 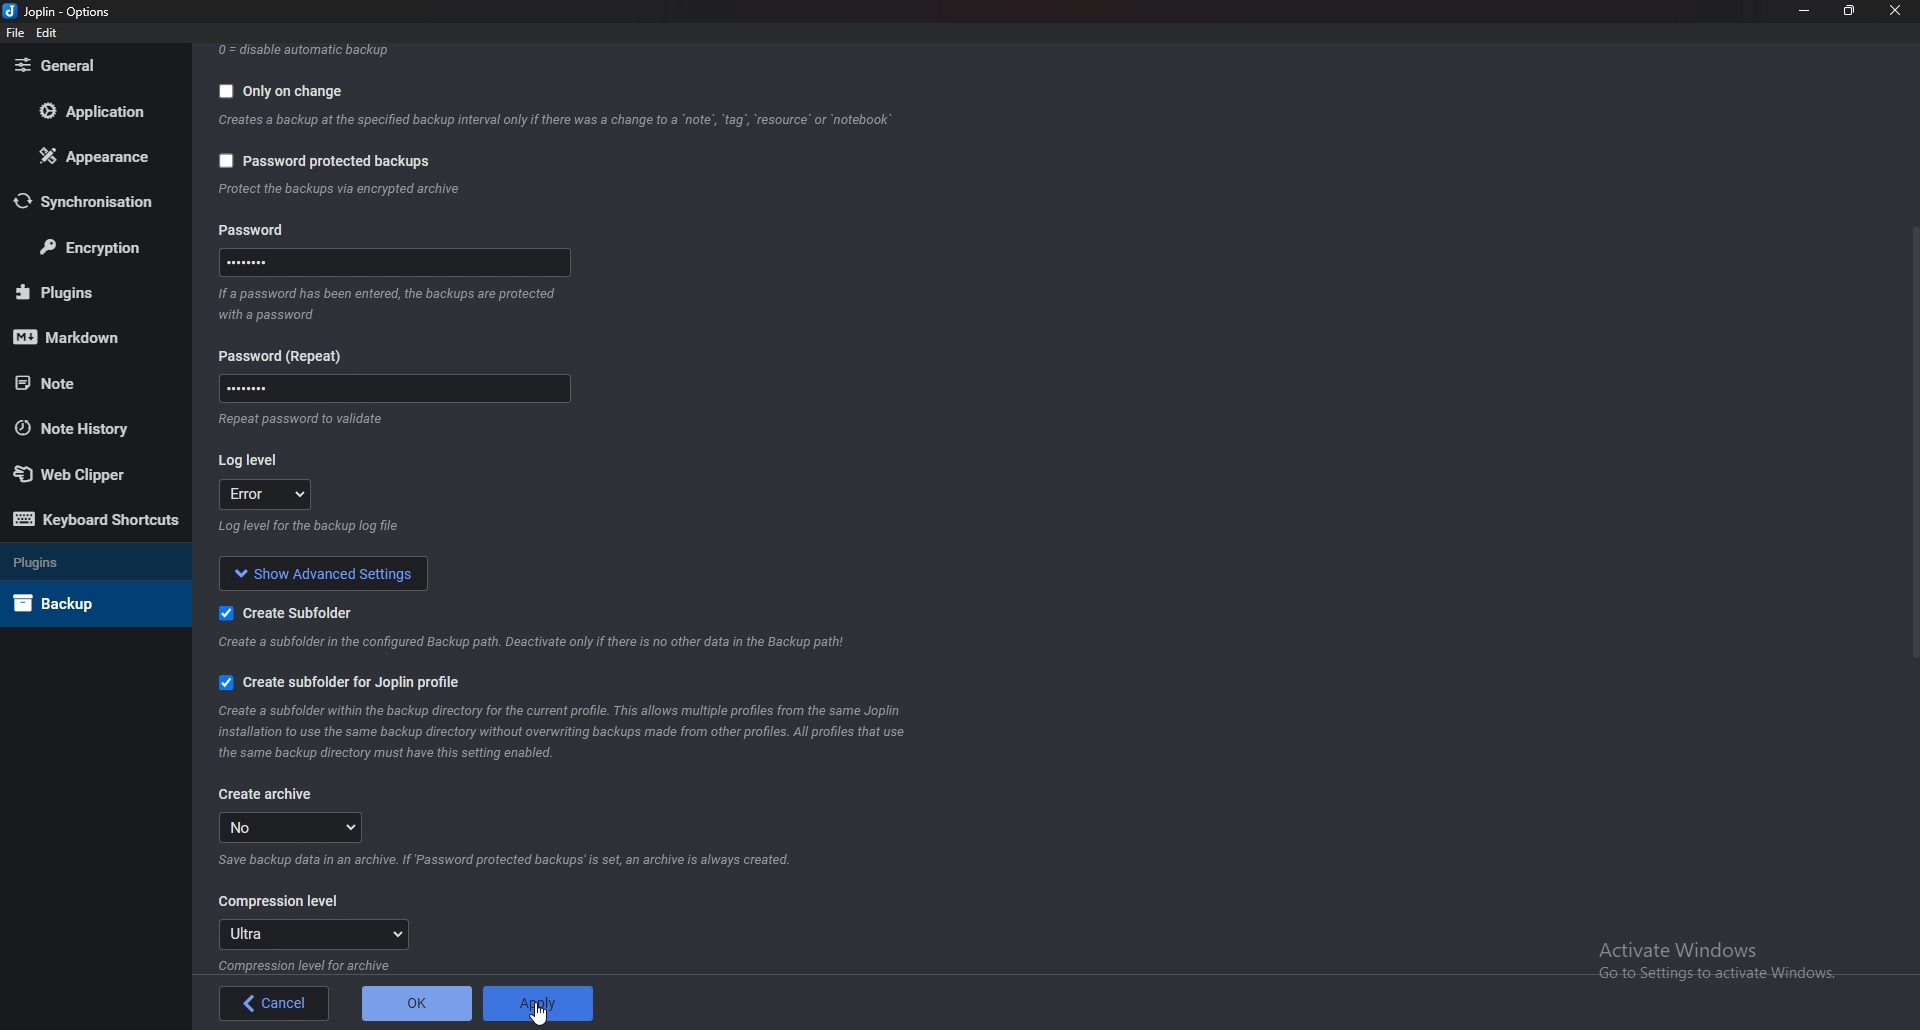 I want to click on Info, so click(x=304, y=422).